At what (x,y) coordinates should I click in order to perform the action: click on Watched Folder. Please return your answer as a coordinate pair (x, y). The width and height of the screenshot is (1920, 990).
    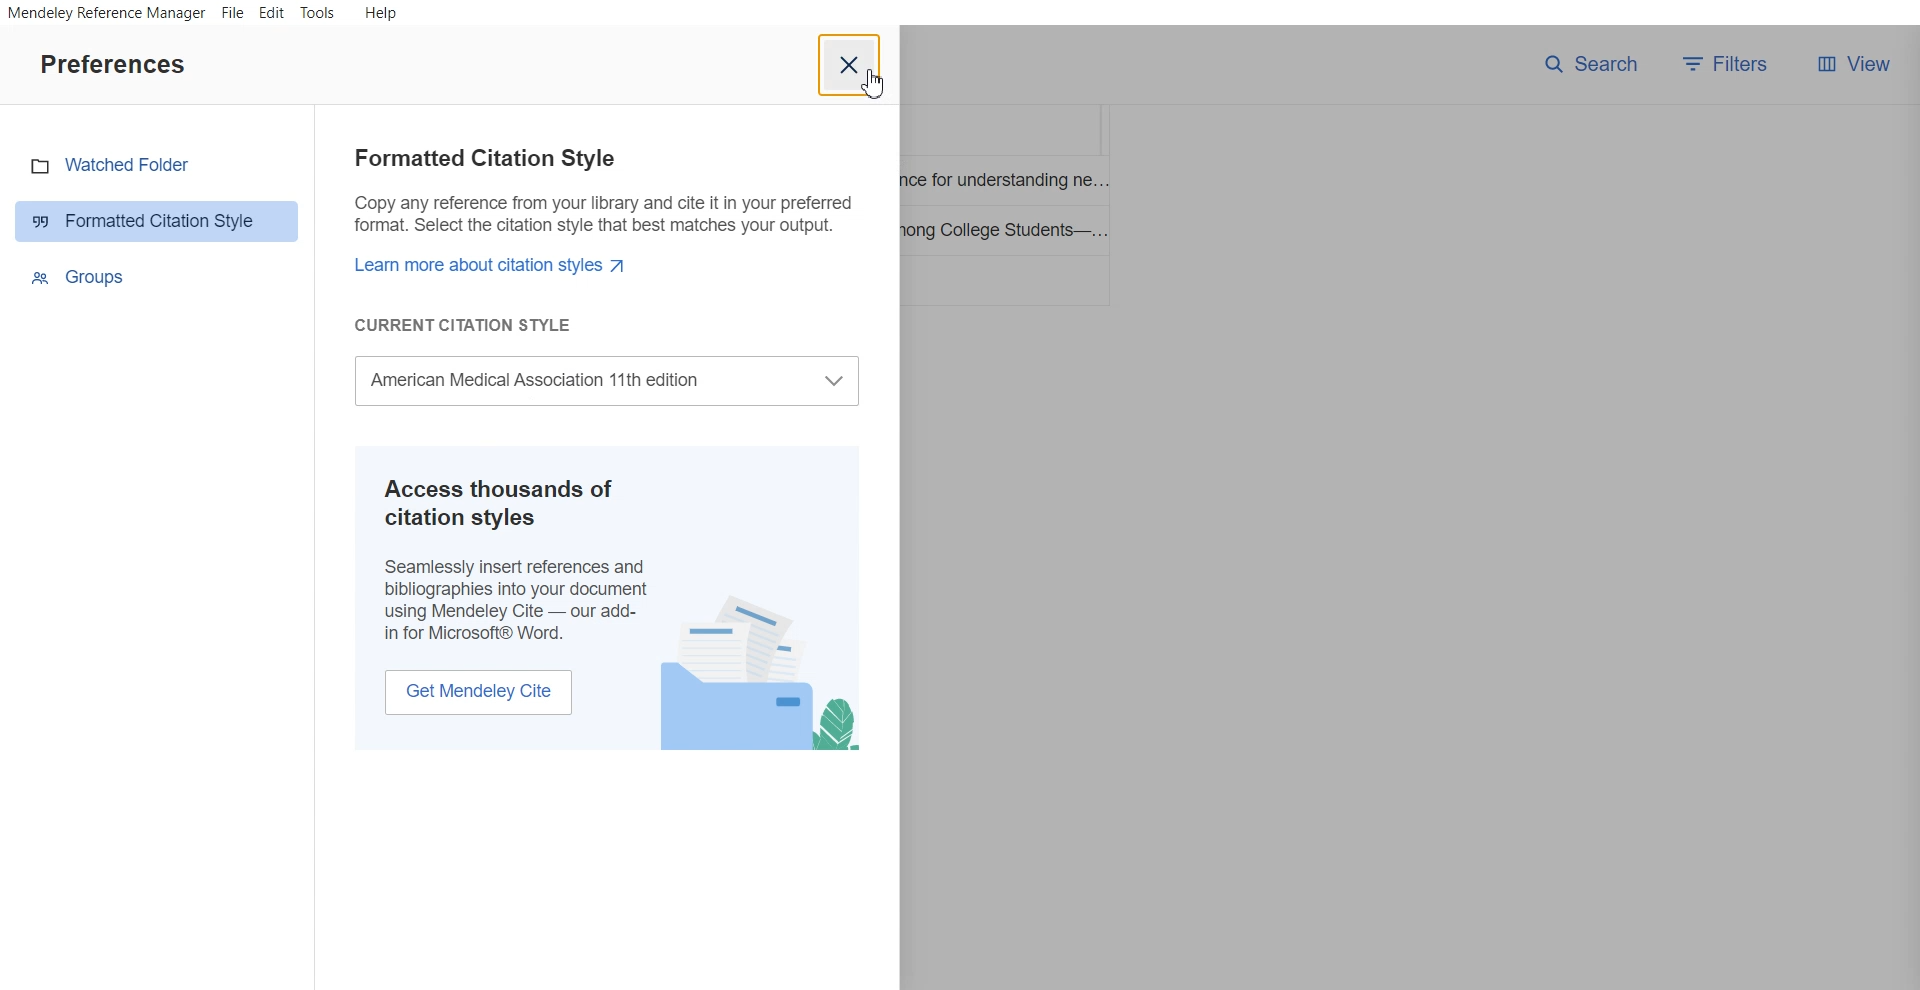
    Looking at the image, I should click on (157, 165).